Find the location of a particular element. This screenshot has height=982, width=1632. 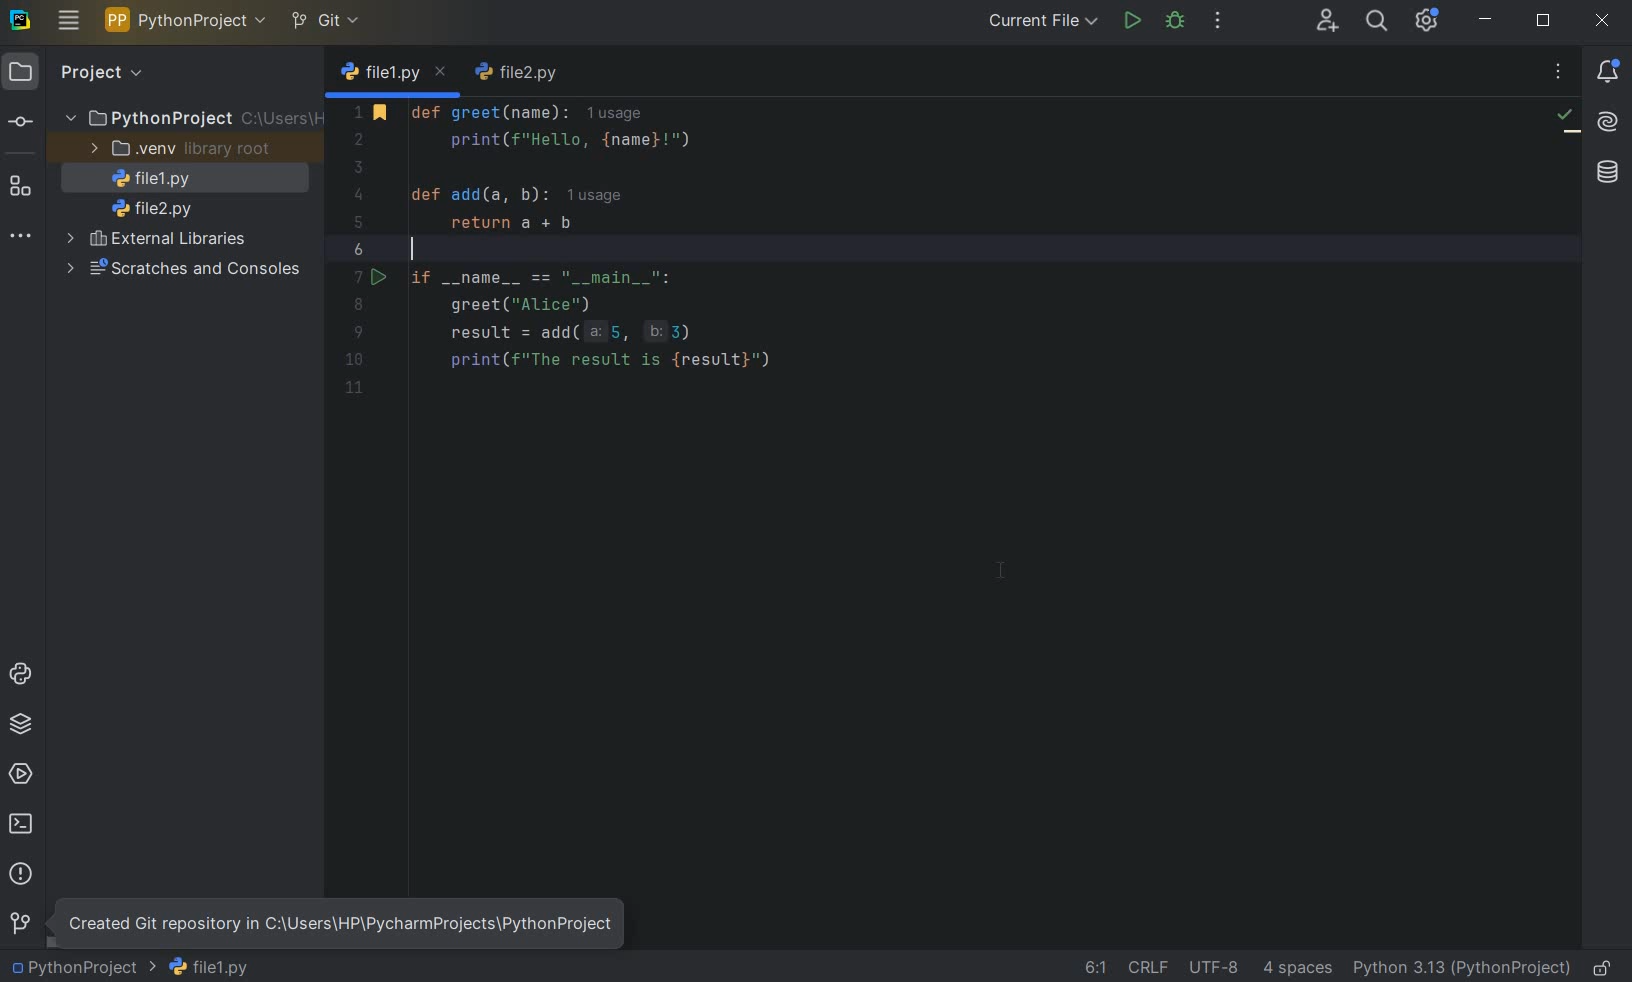

run is located at coordinates (1133, 22).